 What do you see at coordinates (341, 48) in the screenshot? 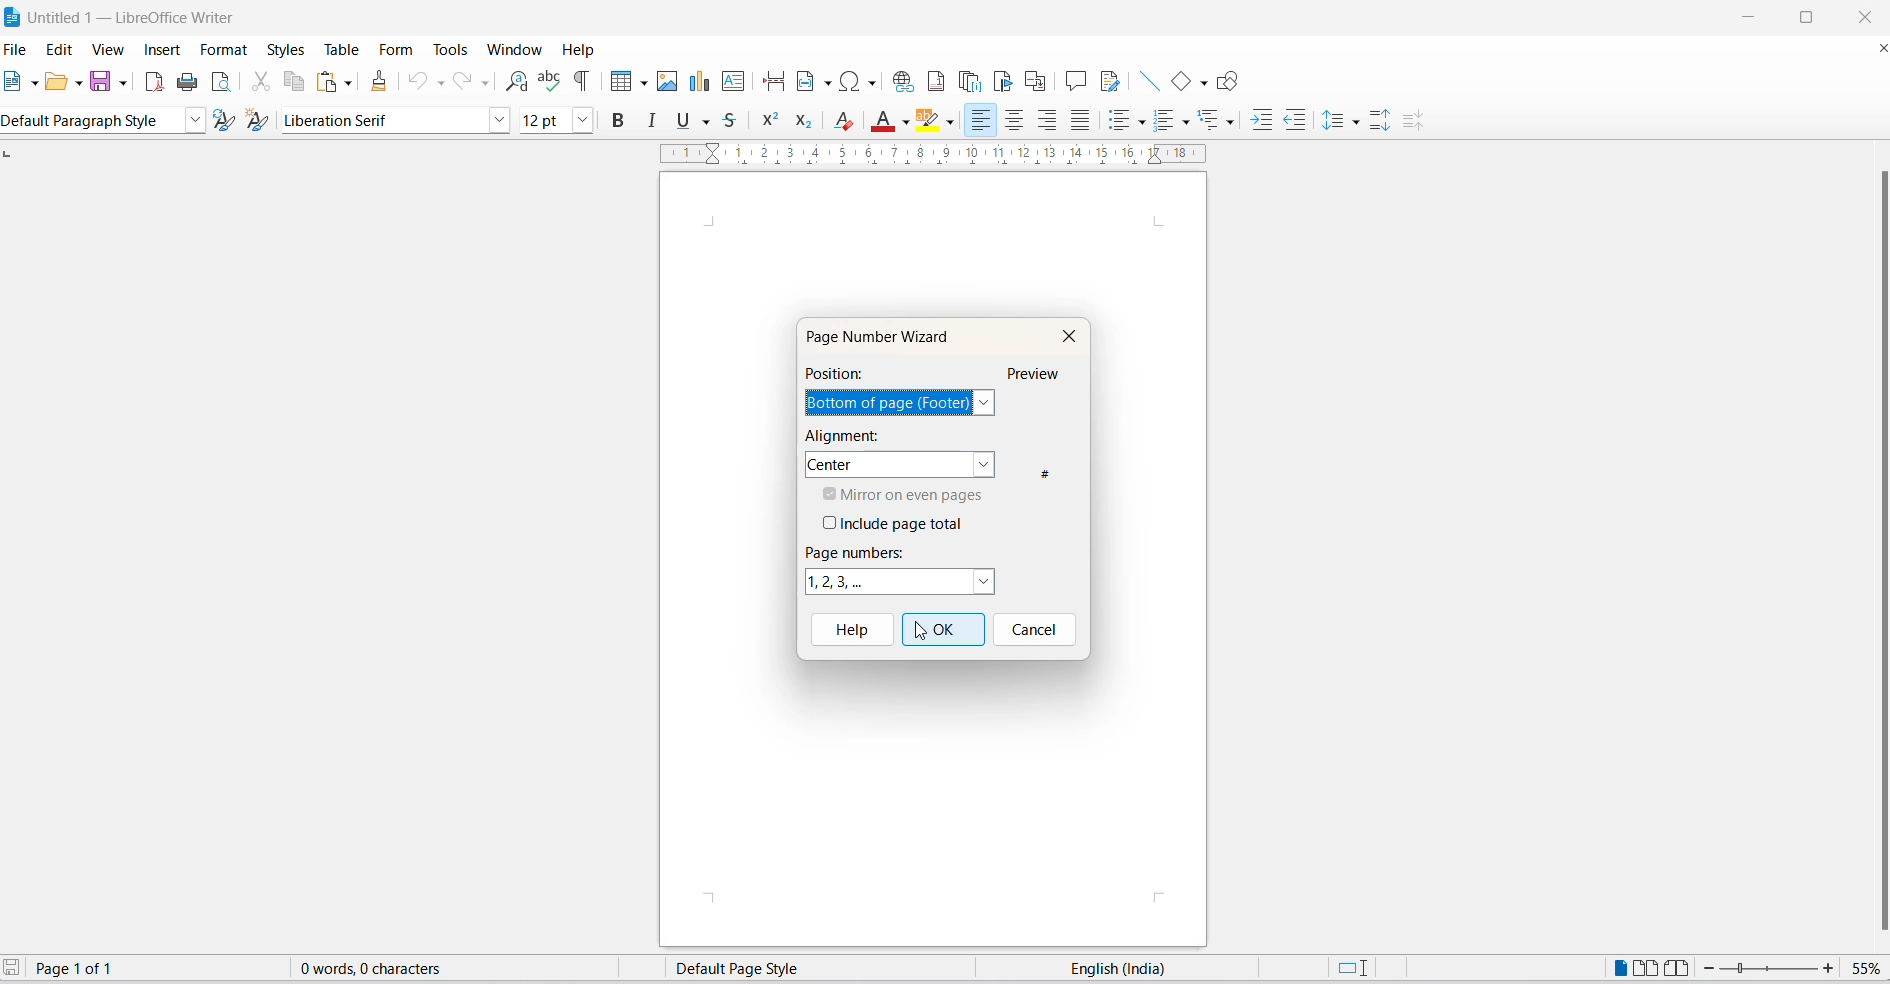
I see `table` at bounding box center [341, 48].